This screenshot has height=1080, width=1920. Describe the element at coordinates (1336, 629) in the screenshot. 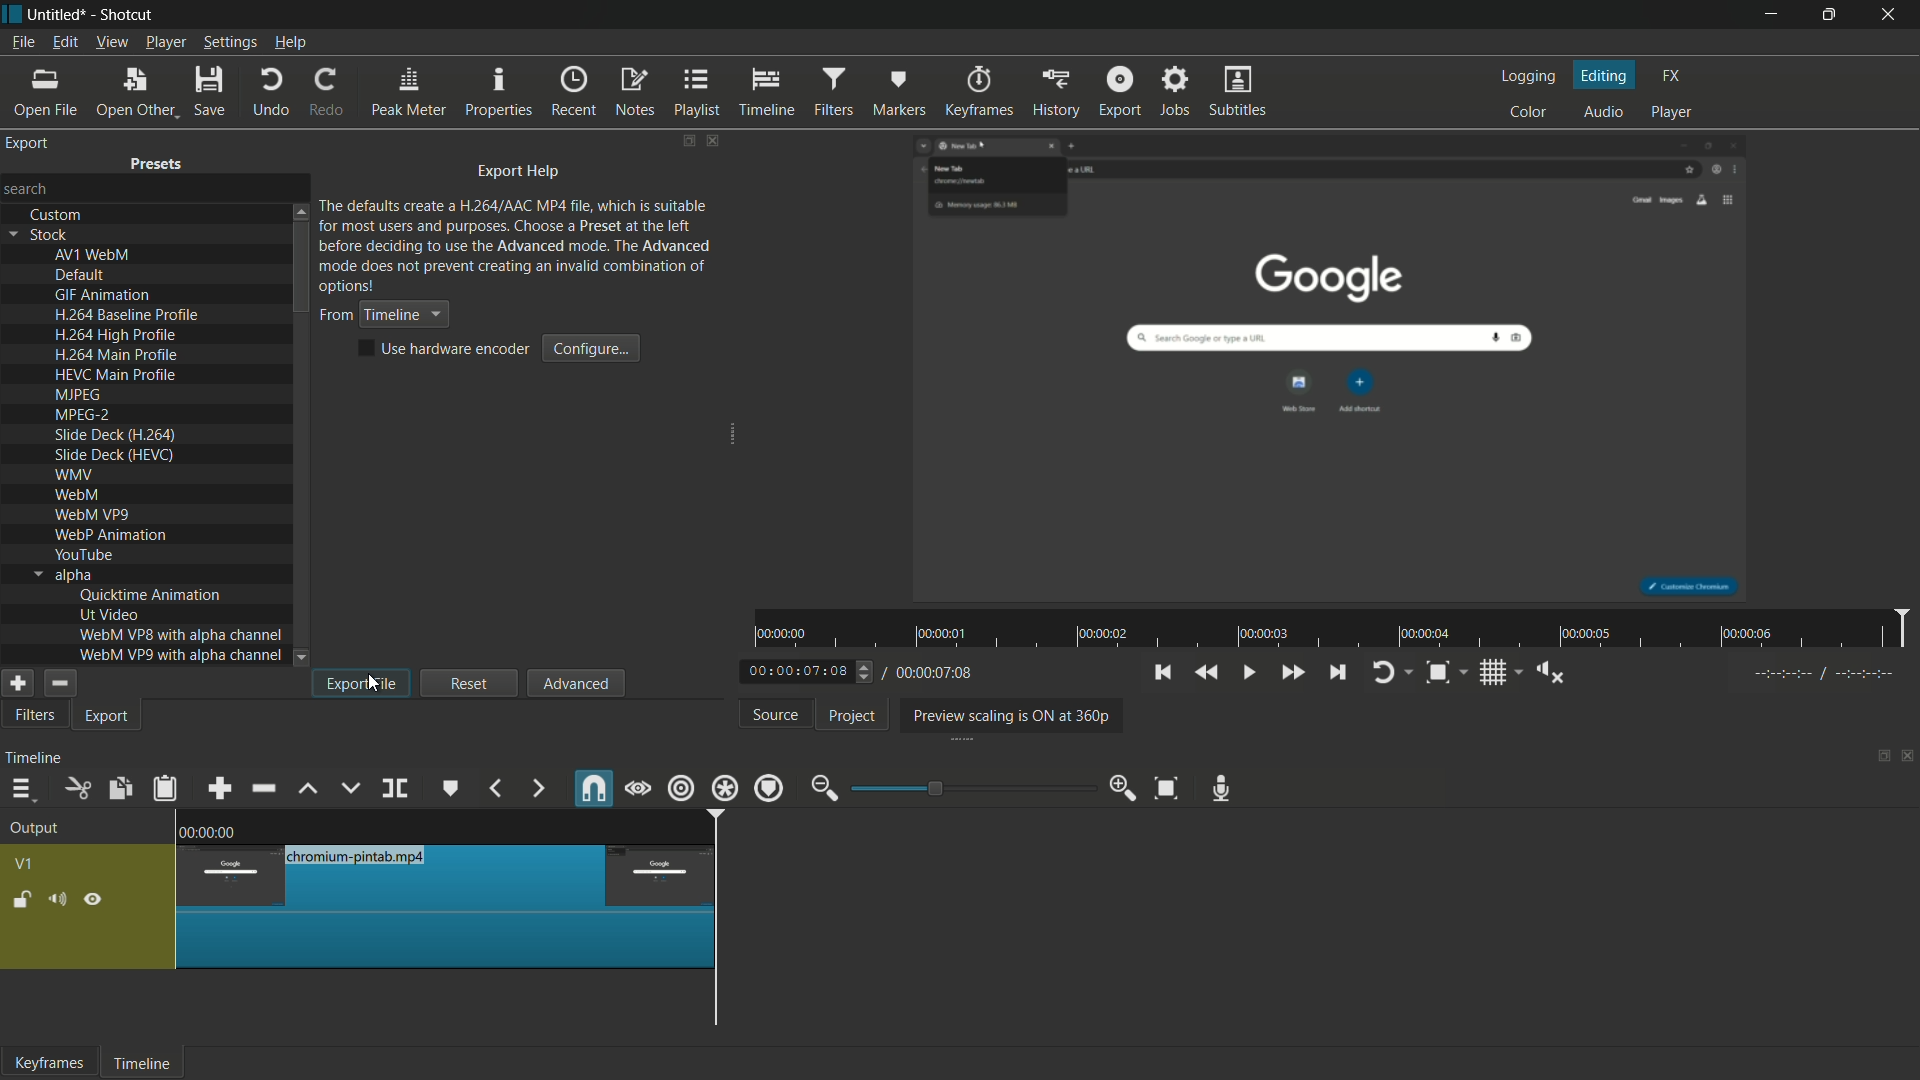

I see `time` at that location.